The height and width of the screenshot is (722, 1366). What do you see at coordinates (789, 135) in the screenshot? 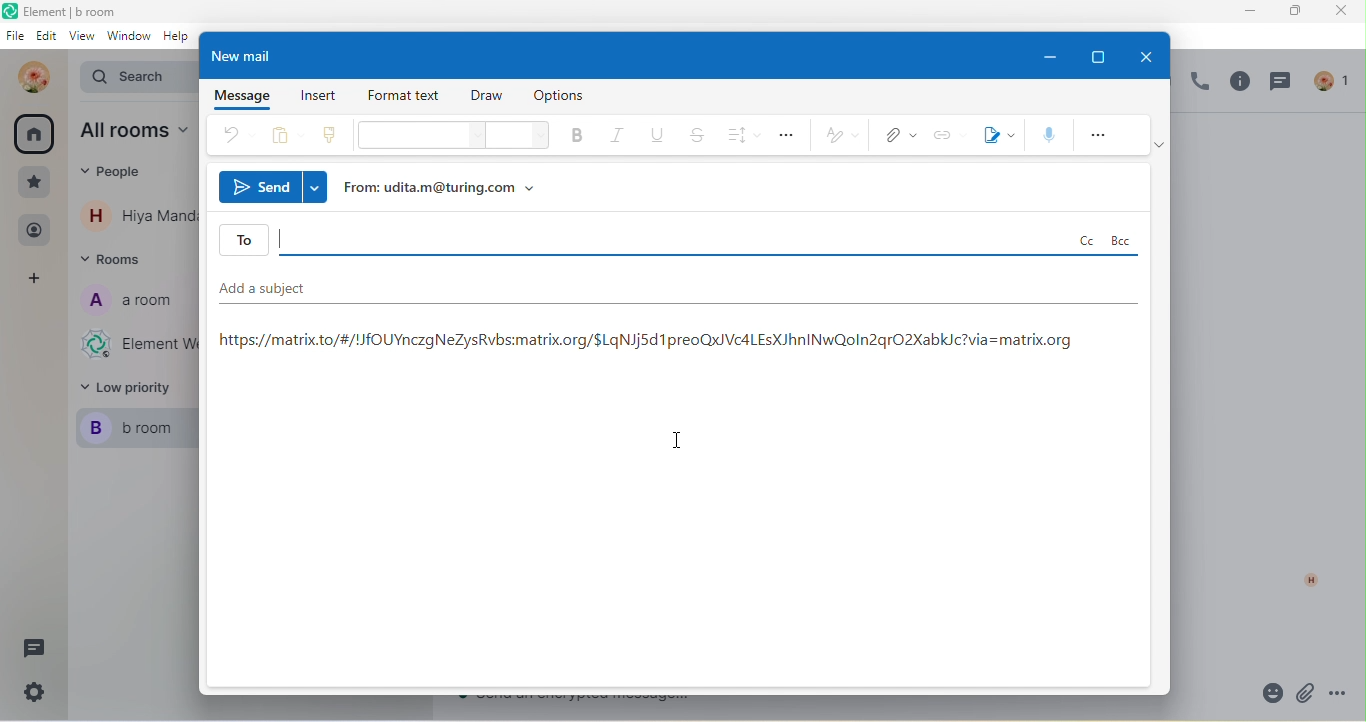
I see `option` at bounding box center [789, 135].